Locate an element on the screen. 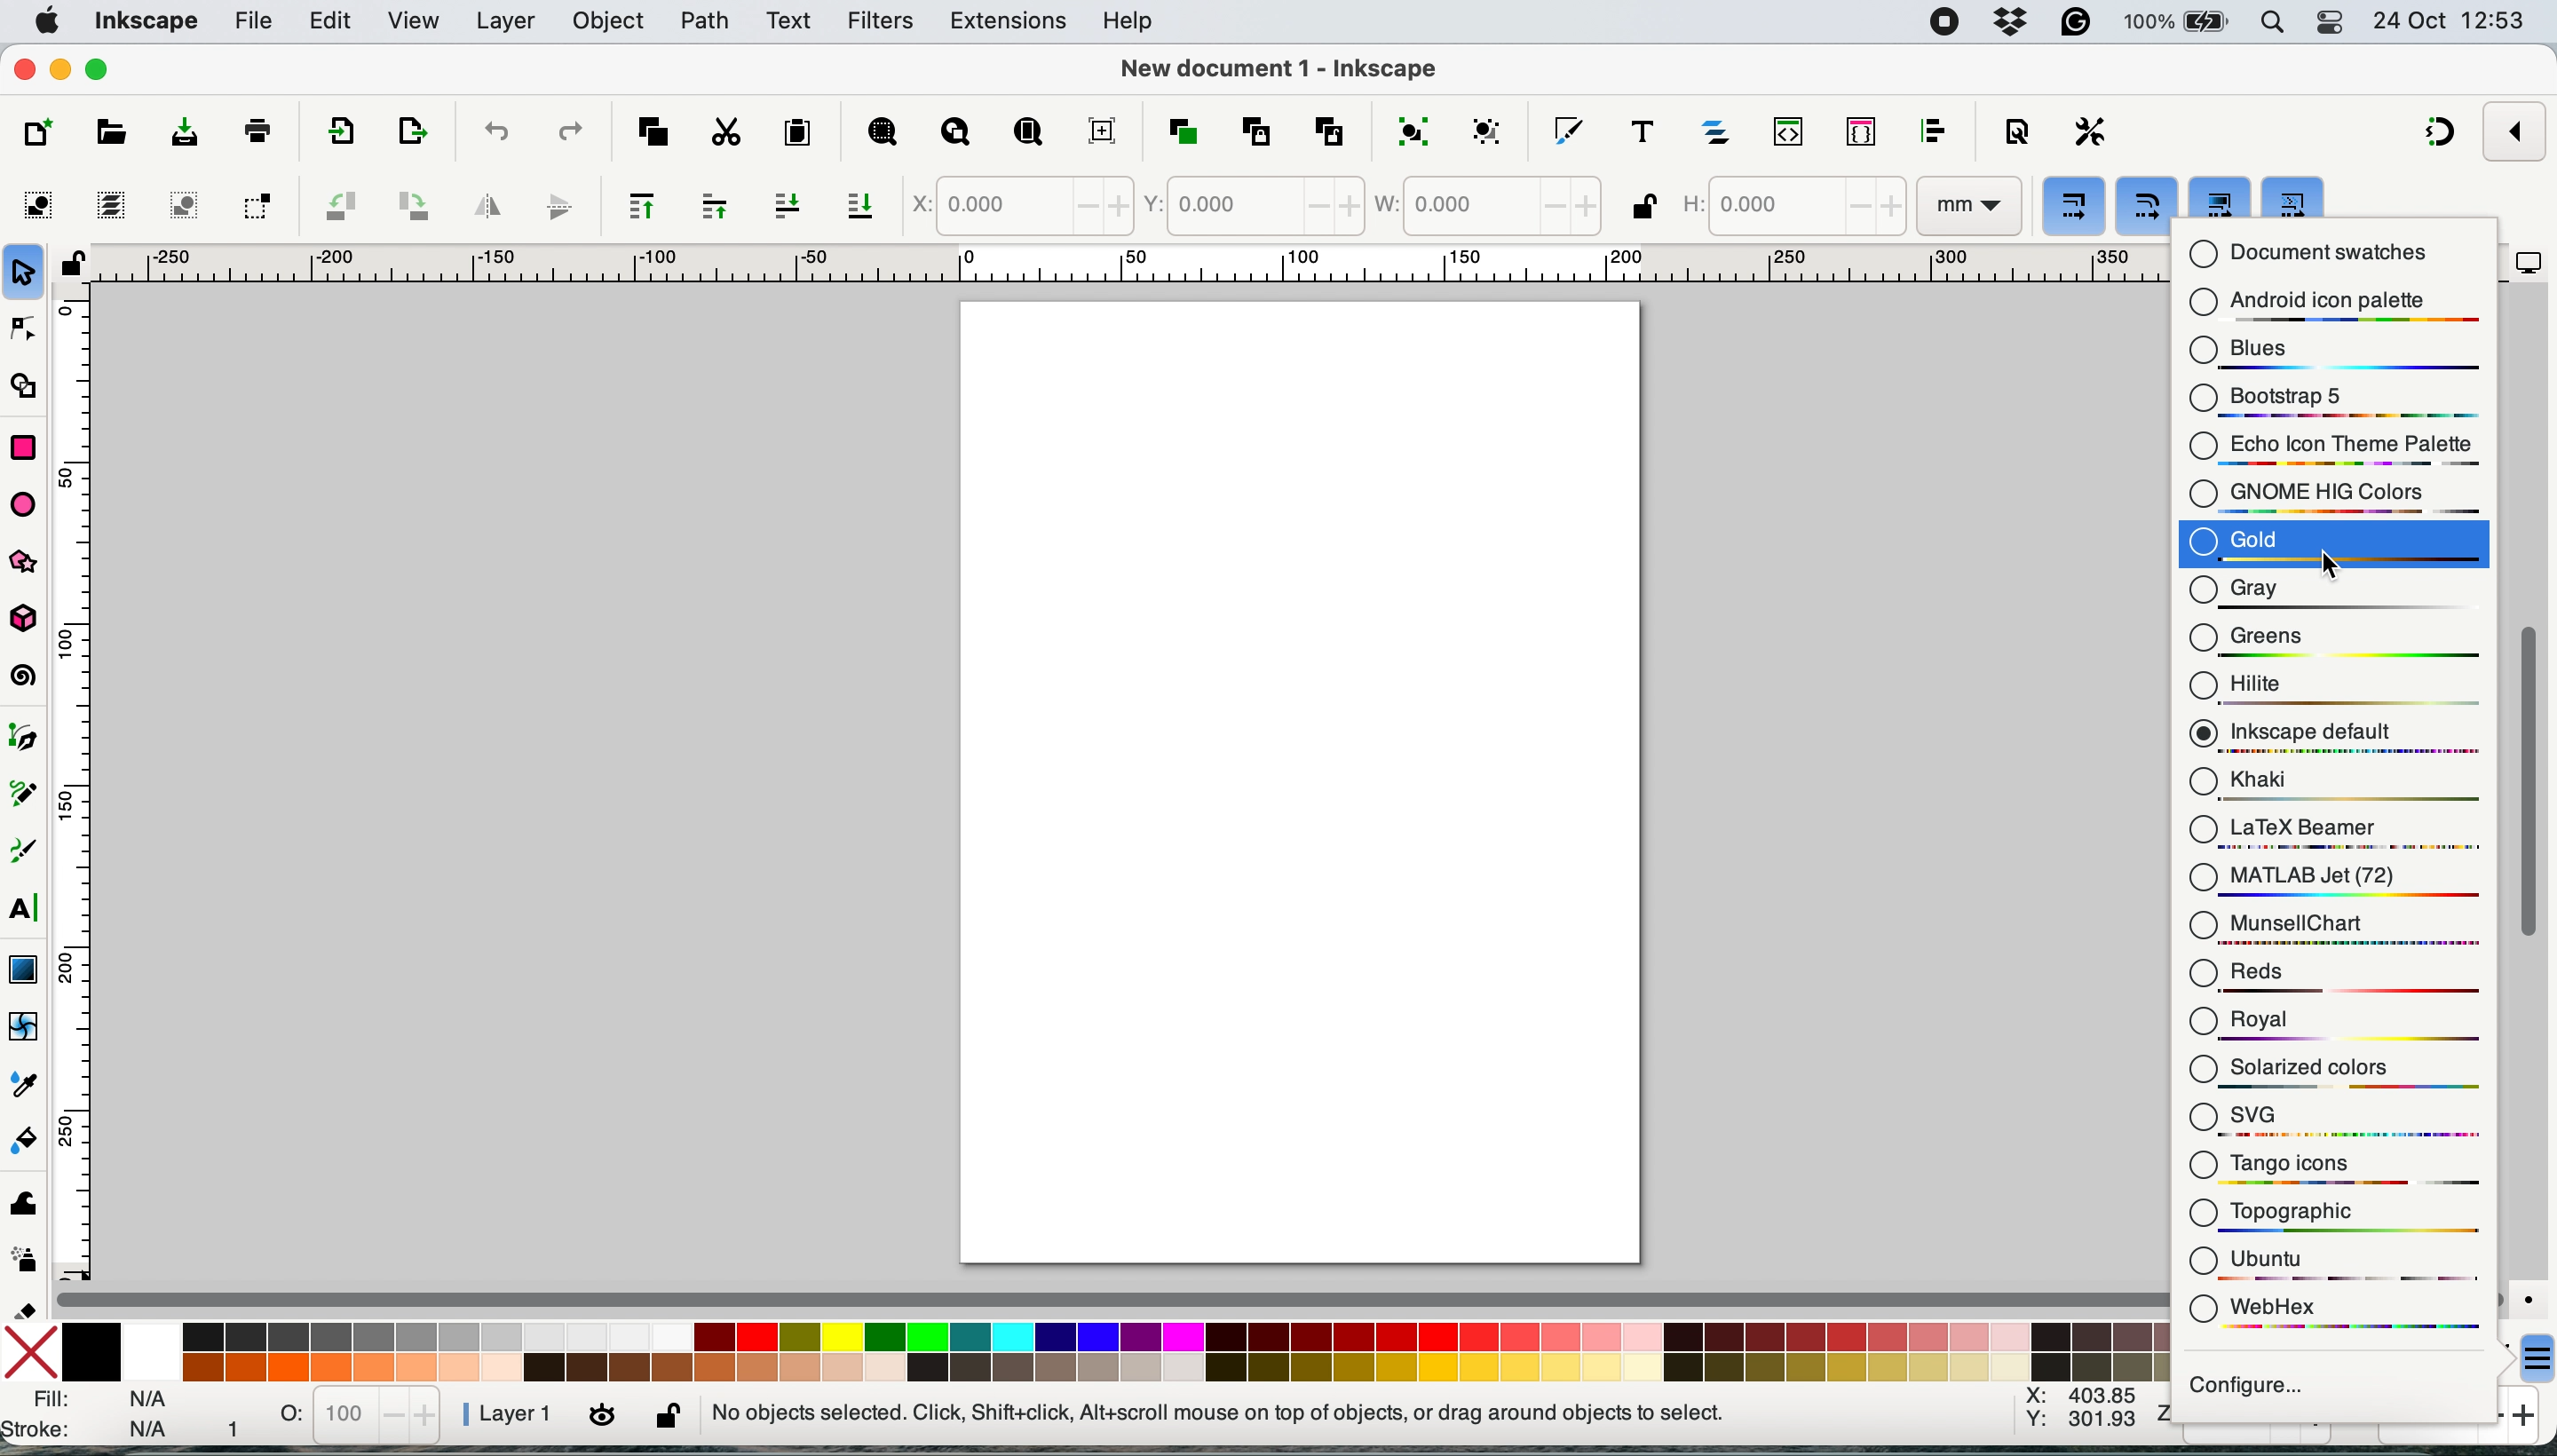  maximise is located at coordinates (100, 70).